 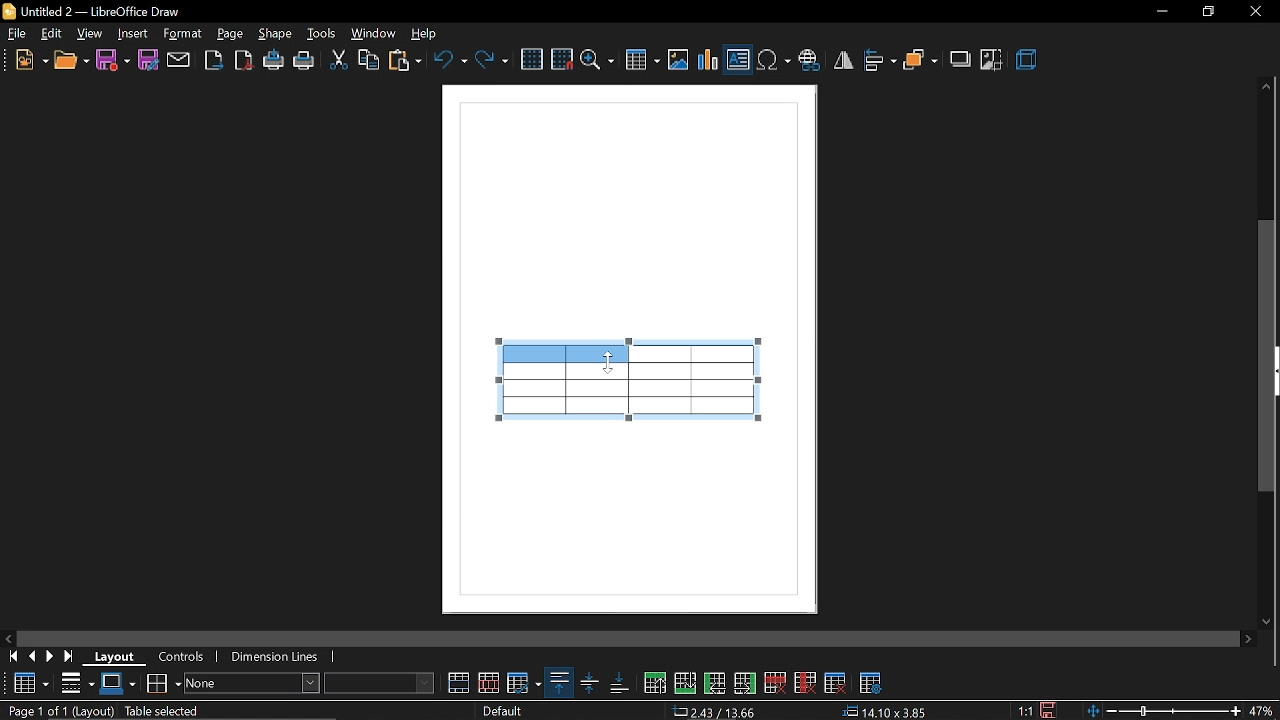 What do you see at coordinates (920, 57) in the screenshot?
I see `arrange` at bounding box center [920, 57].